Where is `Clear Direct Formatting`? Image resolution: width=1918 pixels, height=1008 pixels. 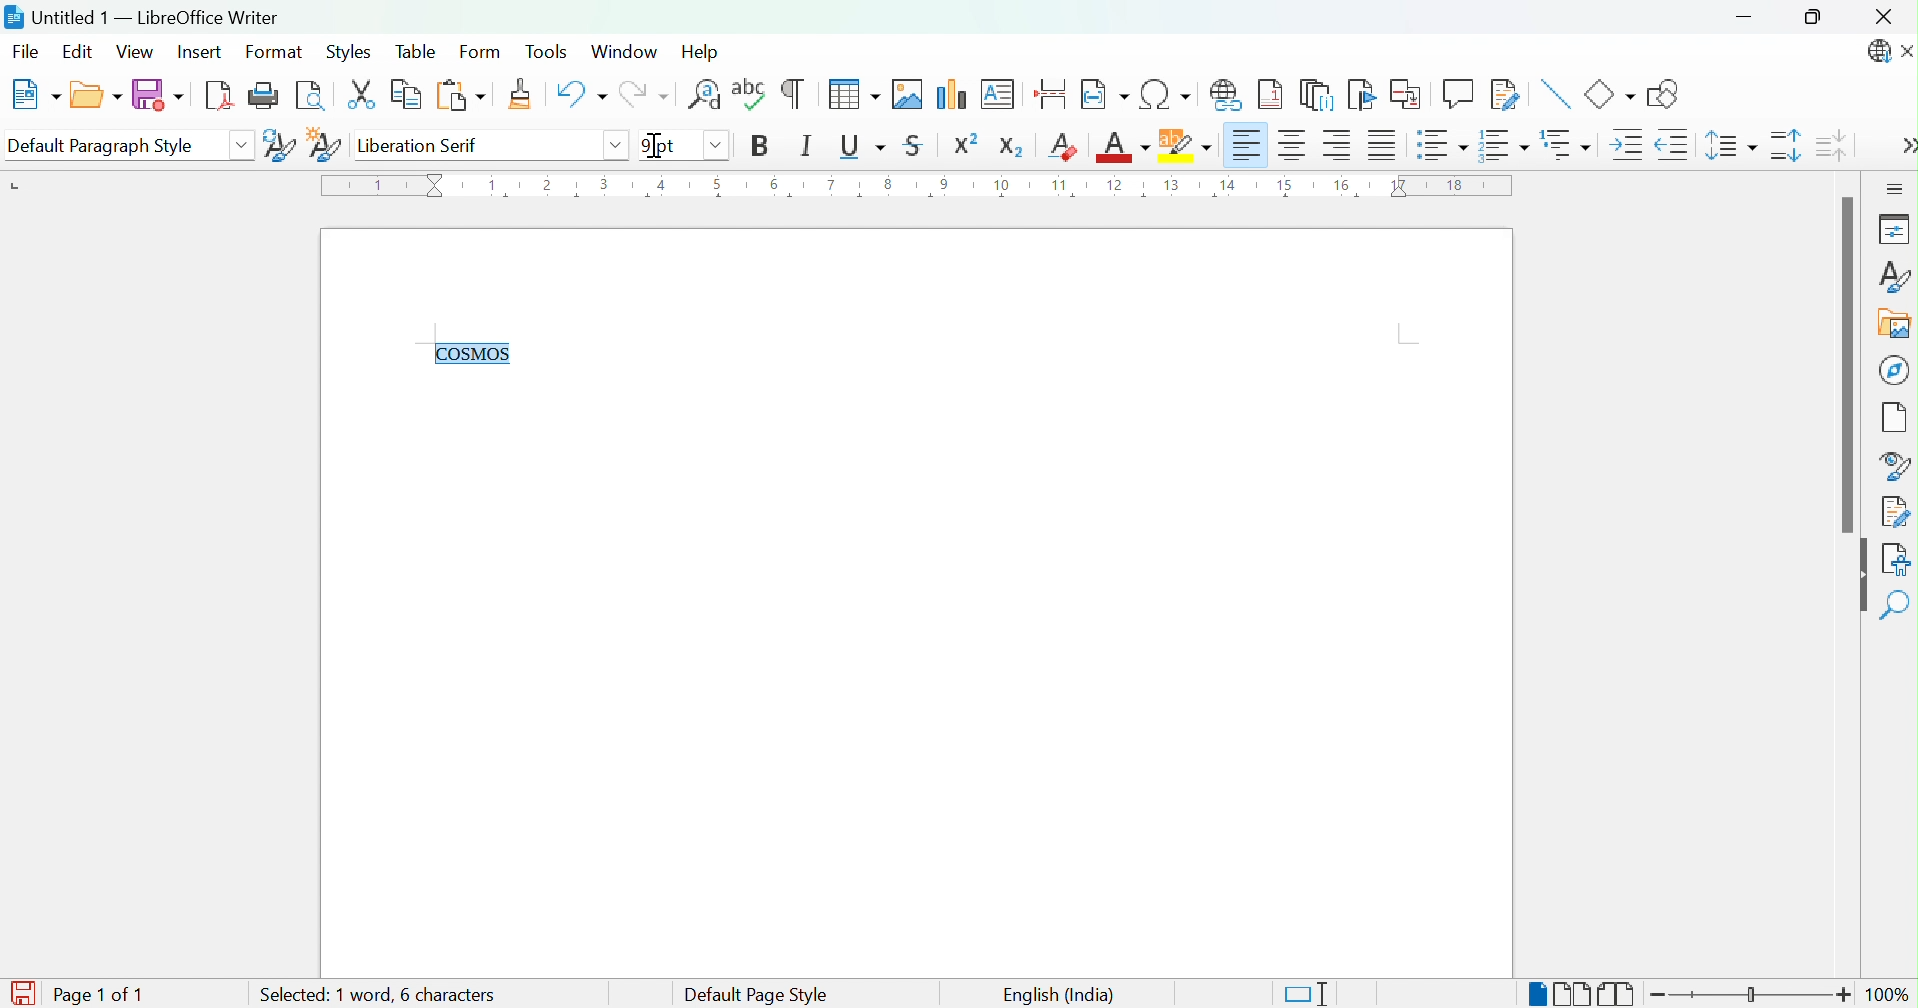 Clear Direct Formatting is located at coordinates (1065, 146).